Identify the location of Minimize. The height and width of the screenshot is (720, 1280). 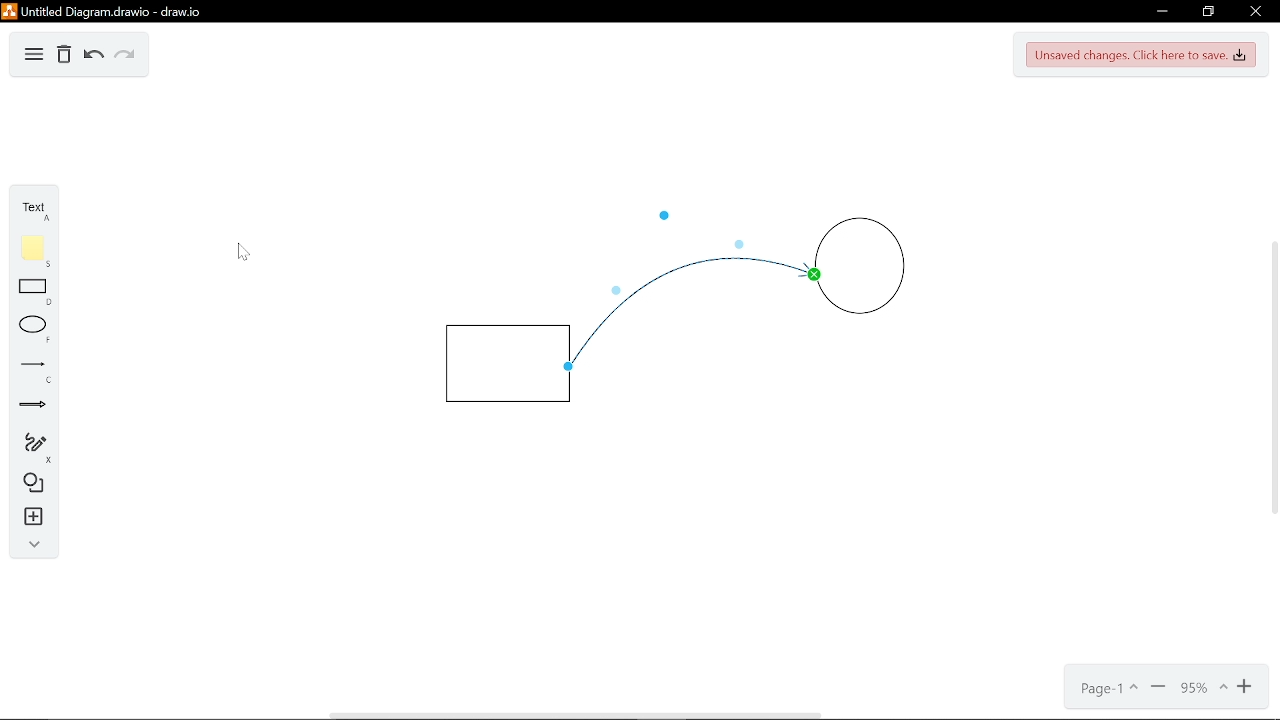
(1159, 689).